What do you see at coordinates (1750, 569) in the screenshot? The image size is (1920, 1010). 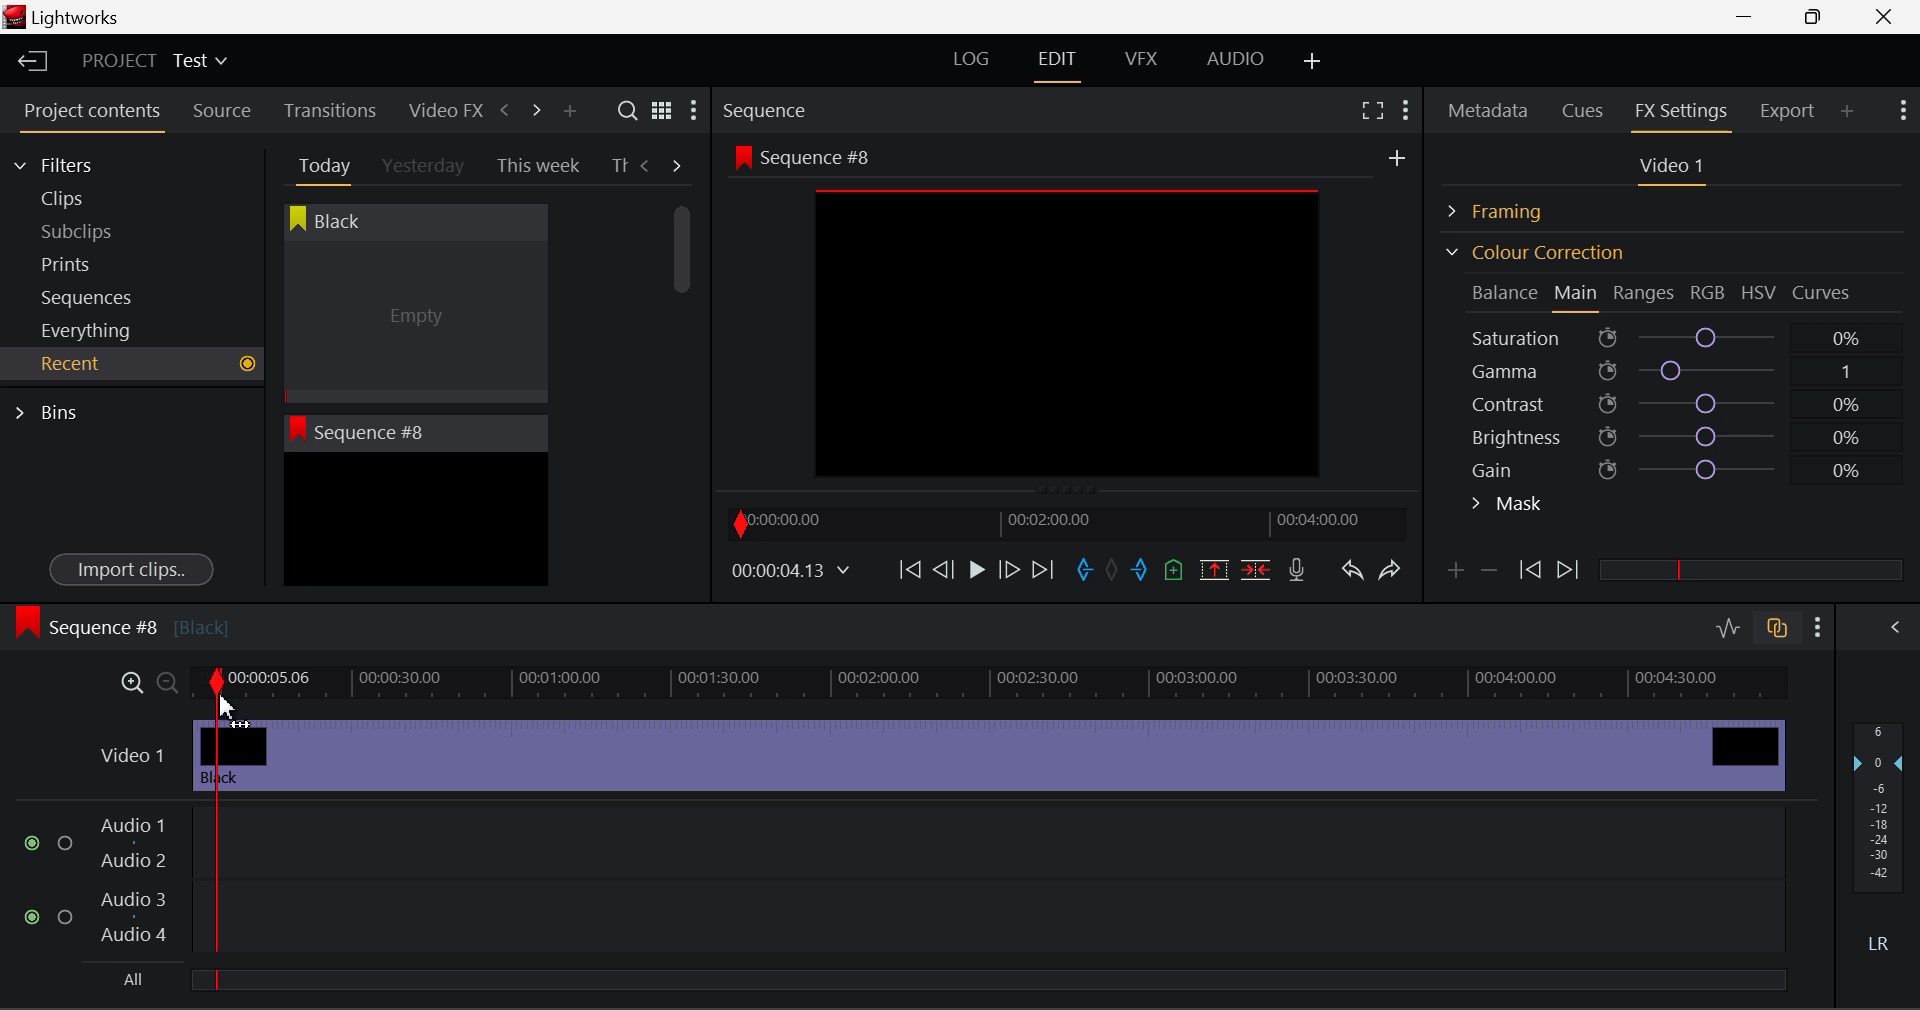 I see `slider` at bounding box center [1750, 569].